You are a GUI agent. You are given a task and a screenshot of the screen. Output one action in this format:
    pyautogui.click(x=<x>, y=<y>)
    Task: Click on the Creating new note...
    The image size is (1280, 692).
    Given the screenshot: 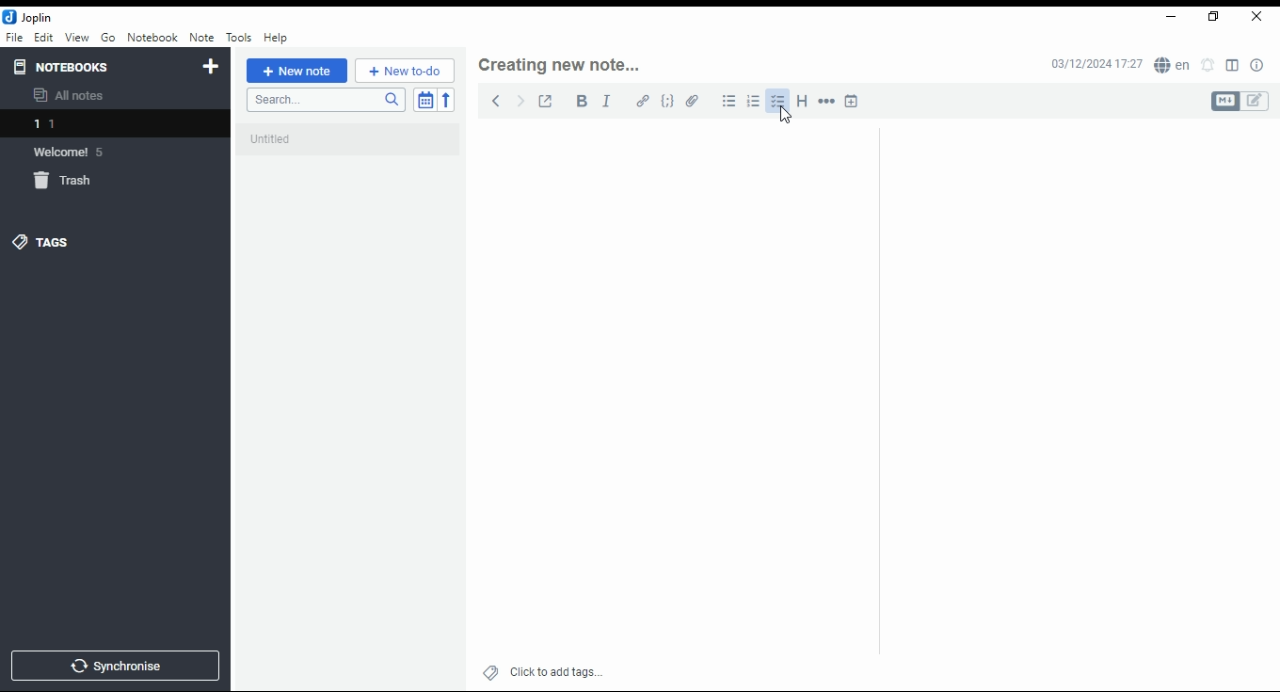 What is the action you would take?
    pyautogui.click(x=595, y=62)
    